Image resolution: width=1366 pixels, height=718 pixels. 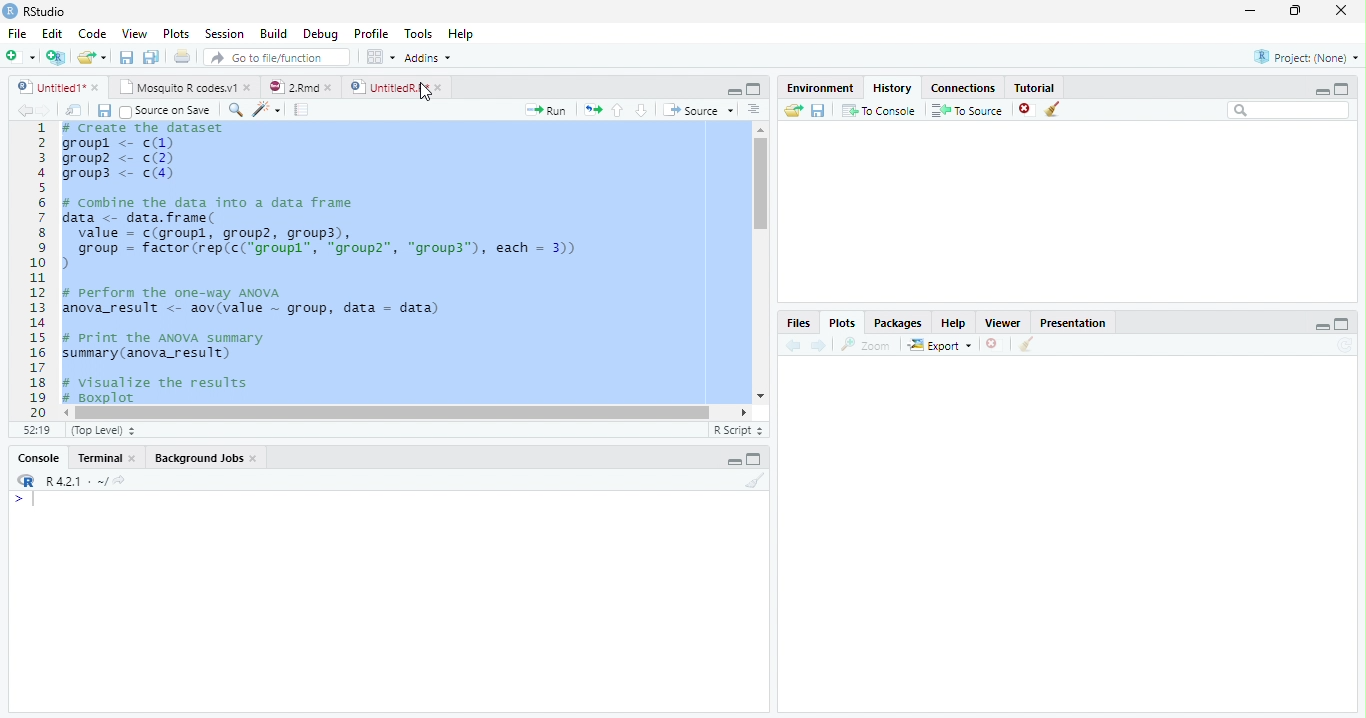 What do you see at coordinates (26, 111) in the screenshot?
I see `Back ` at bounding box center [26, 111].